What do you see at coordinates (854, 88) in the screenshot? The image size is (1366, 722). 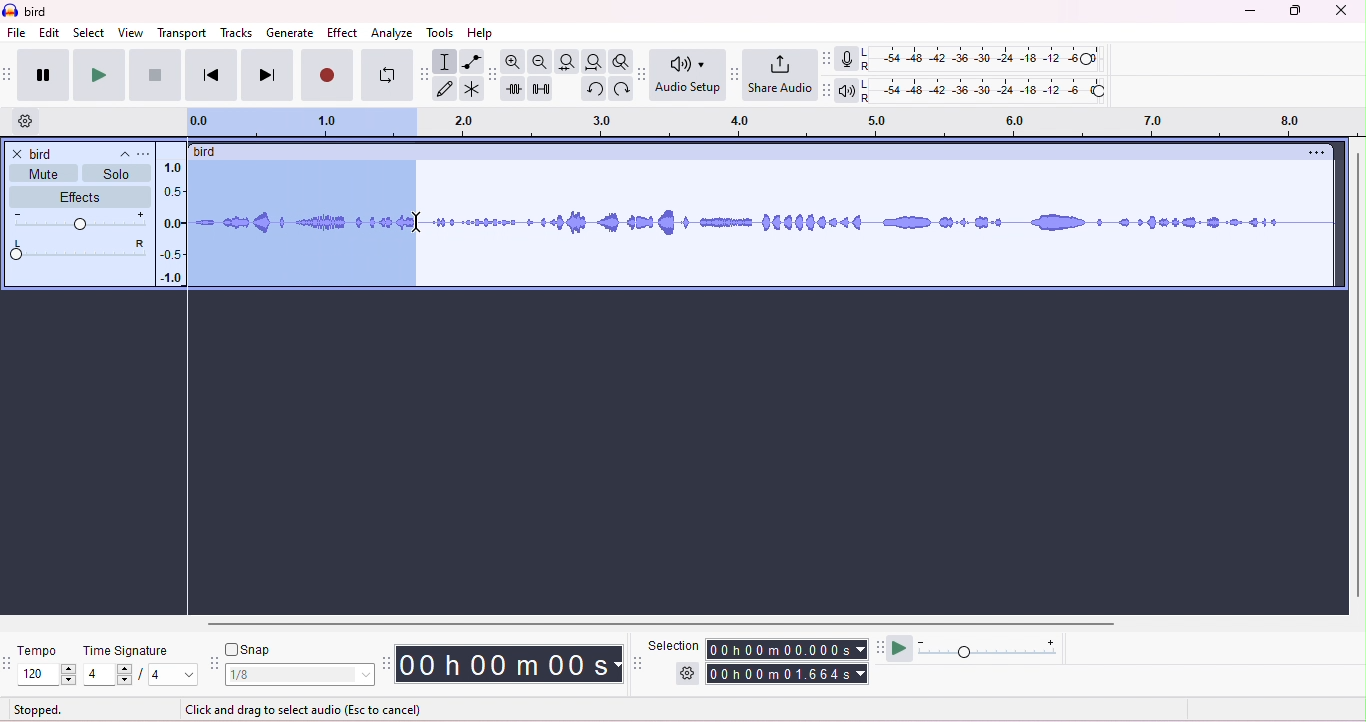 I see `playback meter` at bounding box center [854, 88].